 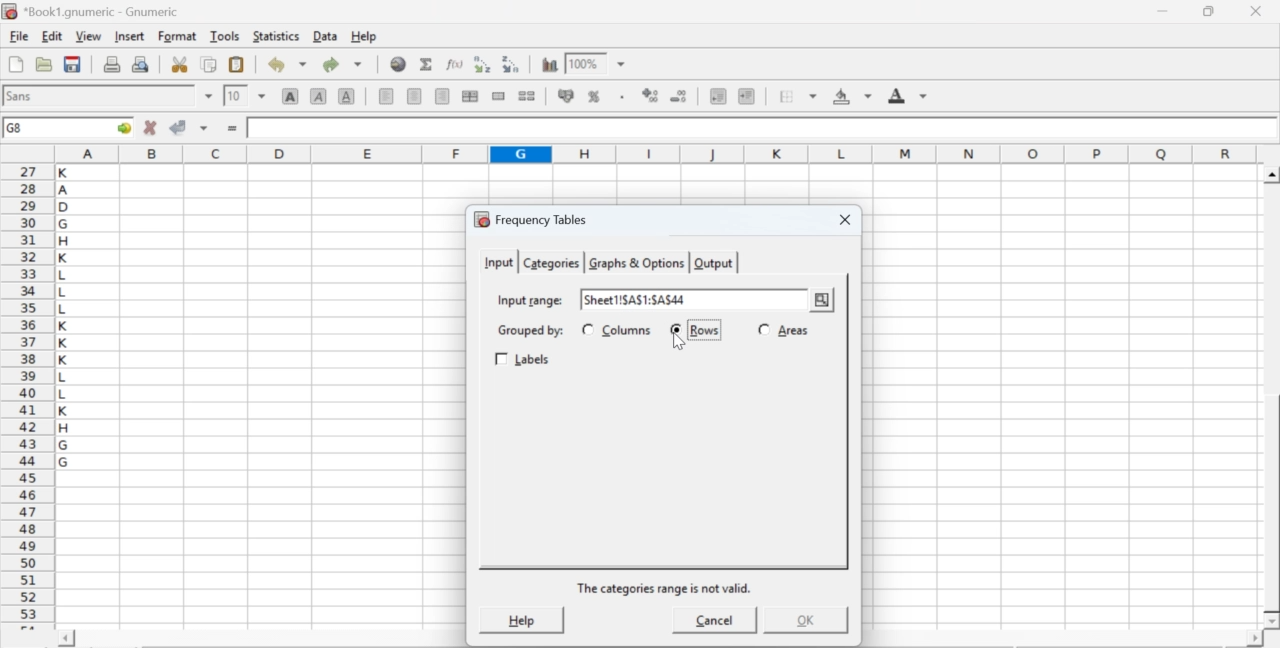 I want to click on edit function in current cell, so click(x=456, y=63).